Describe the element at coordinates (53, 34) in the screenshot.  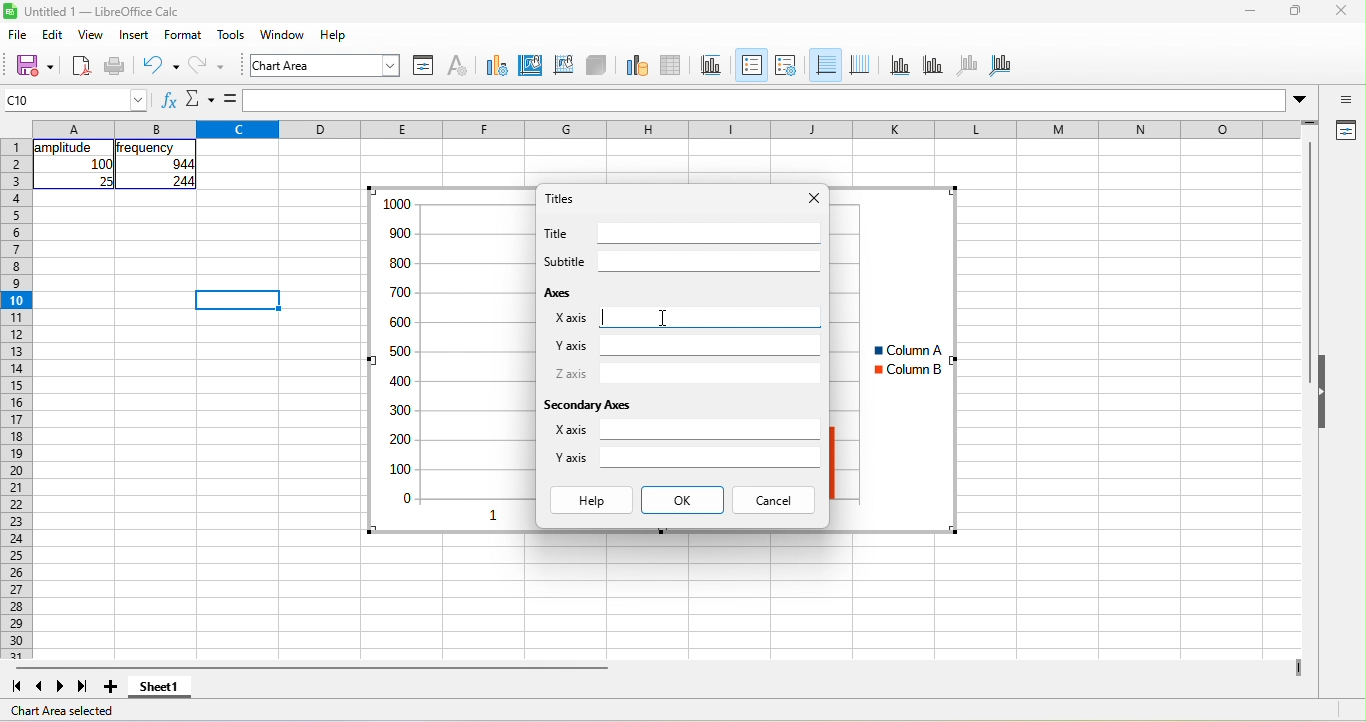
I see `edit` at that location.